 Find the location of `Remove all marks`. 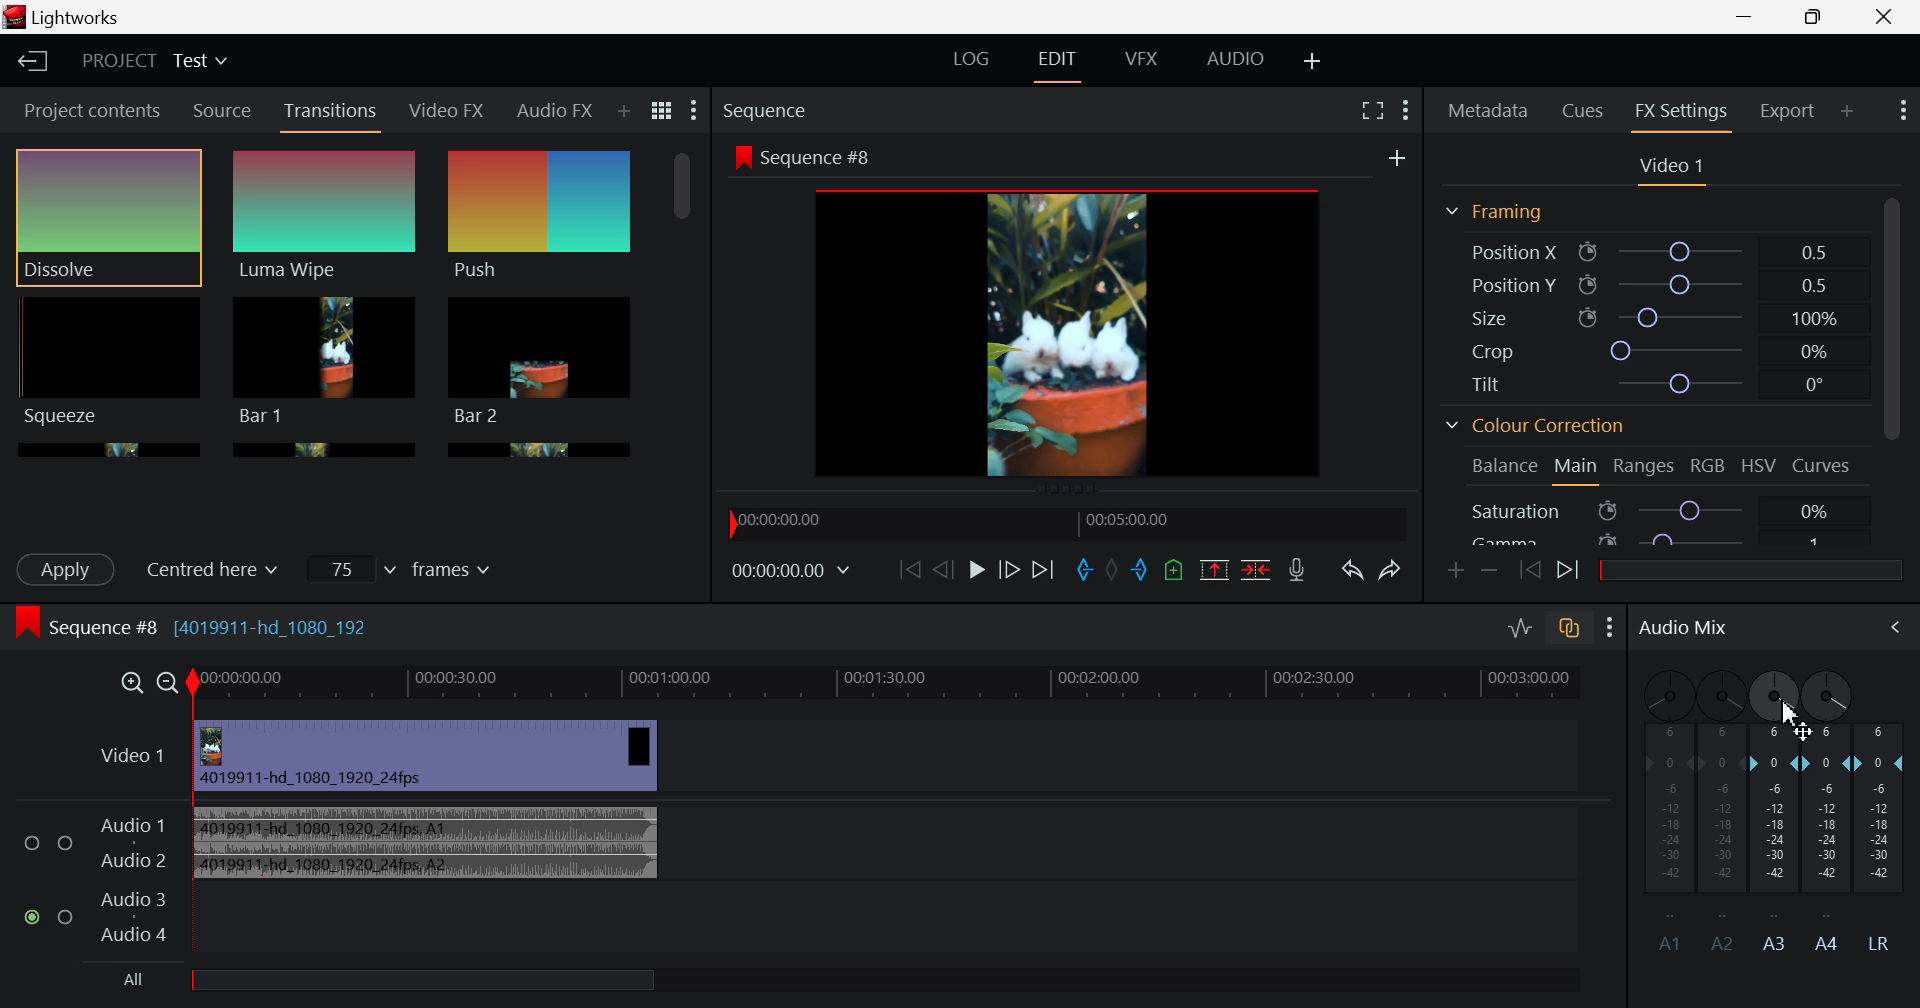

Remove all marks is located at coordinates (1111, 570).